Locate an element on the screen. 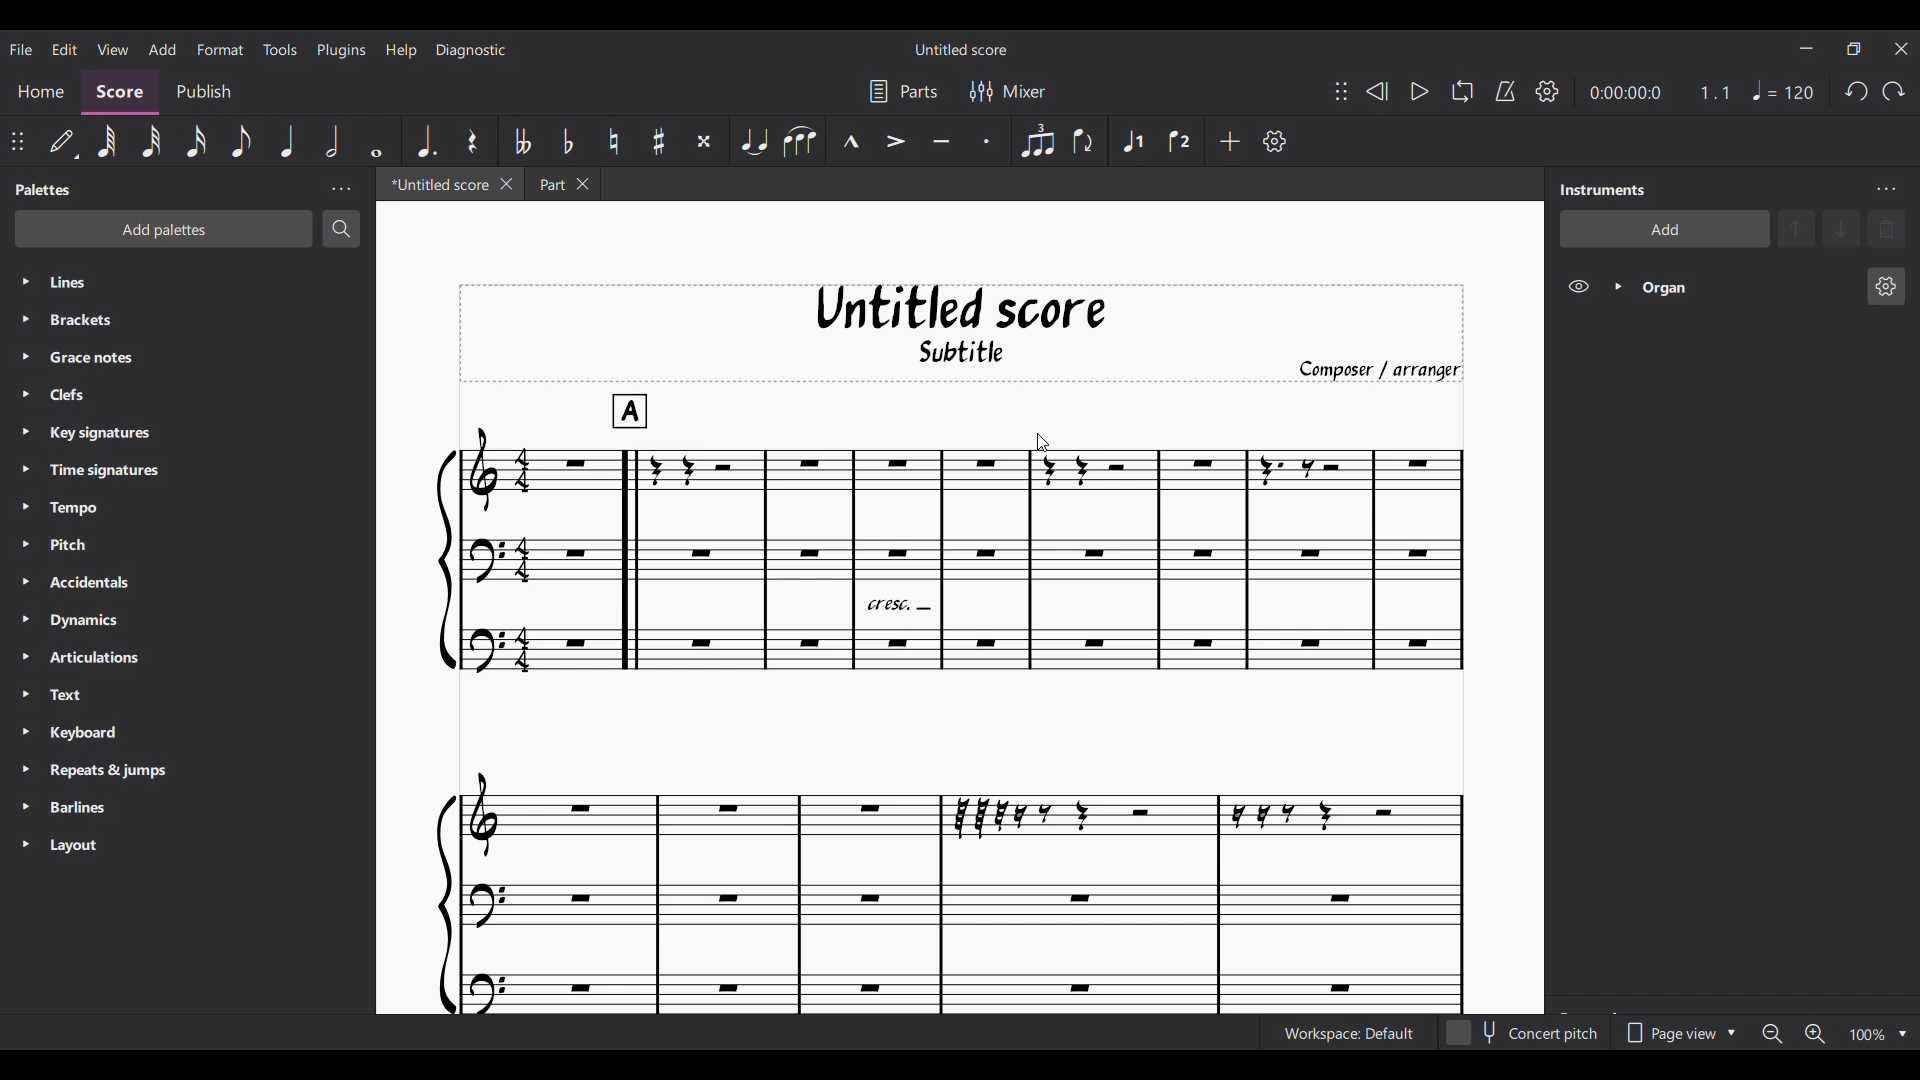 The width and height of the screenshot is (1920, 1080). Earlier tab is located at coordinates (562, 184).